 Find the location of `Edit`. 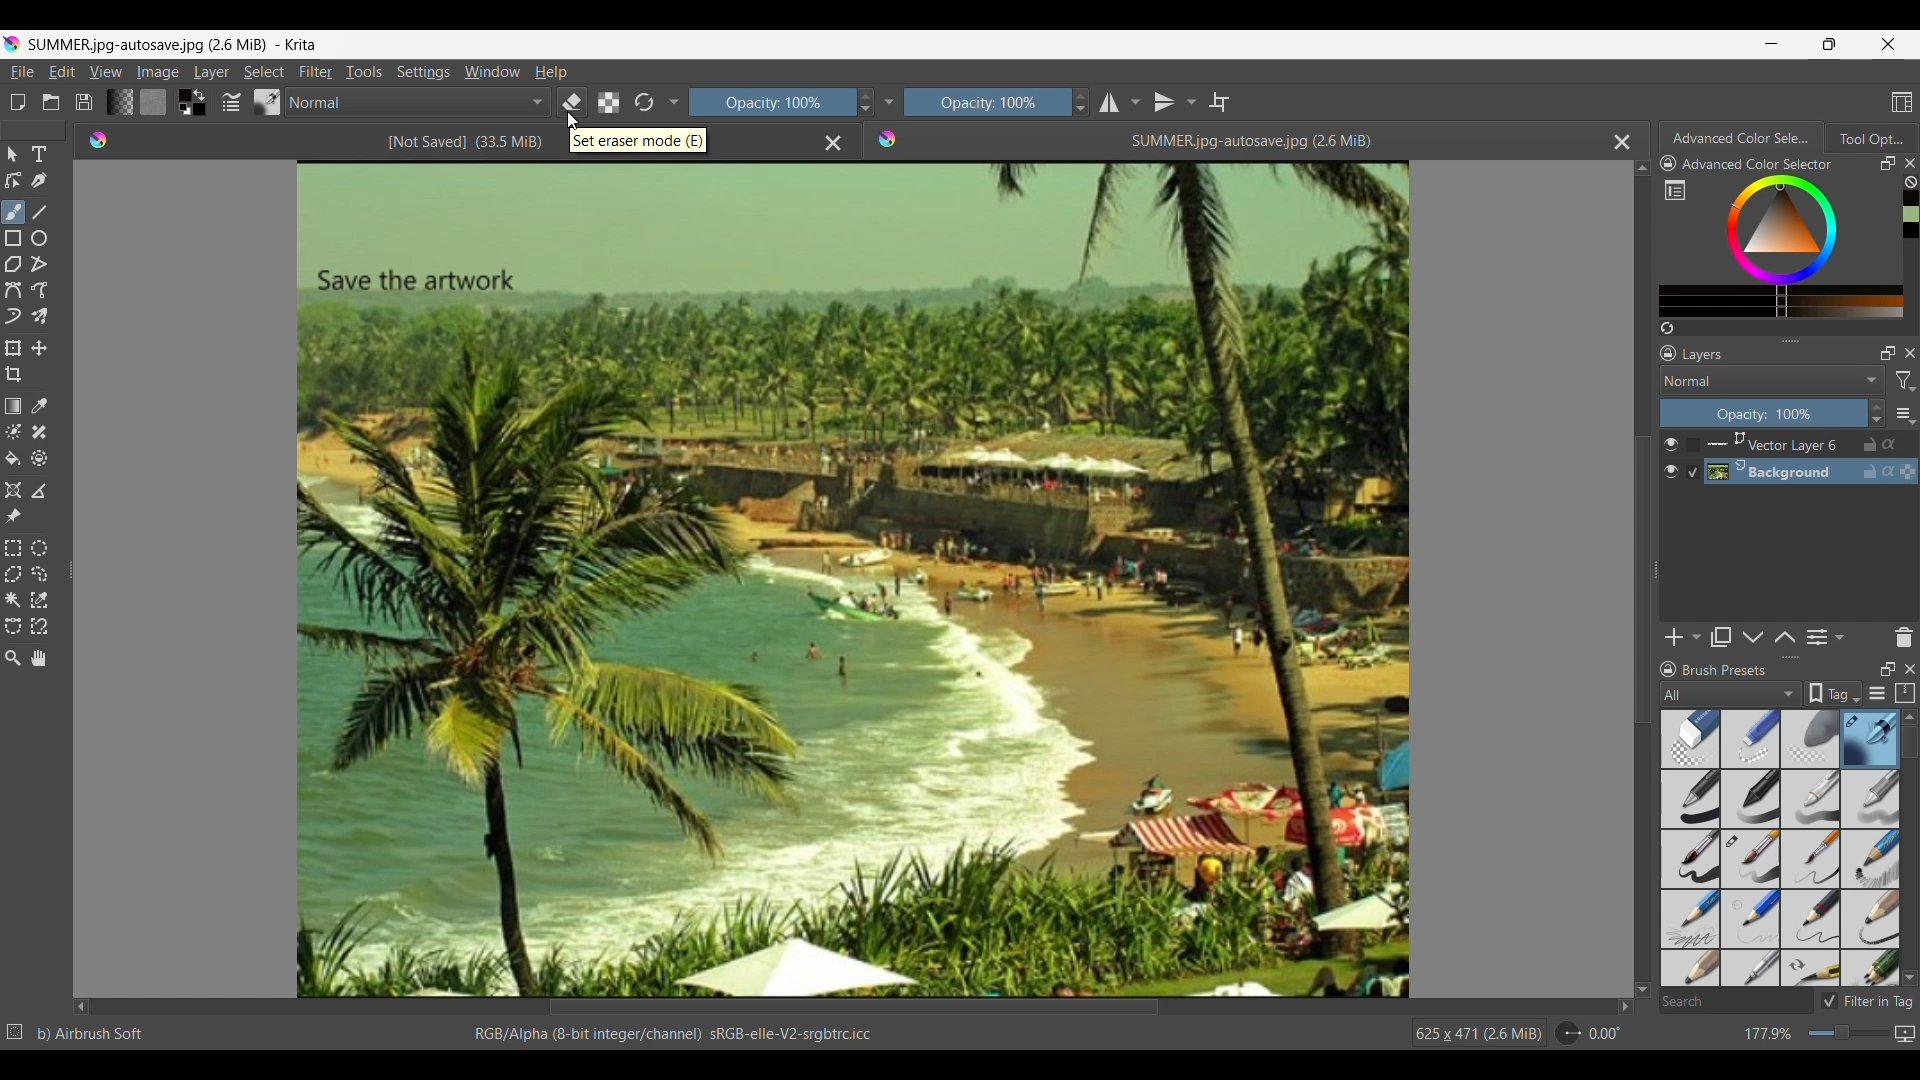

Edit is located at coordinates (62, 72).